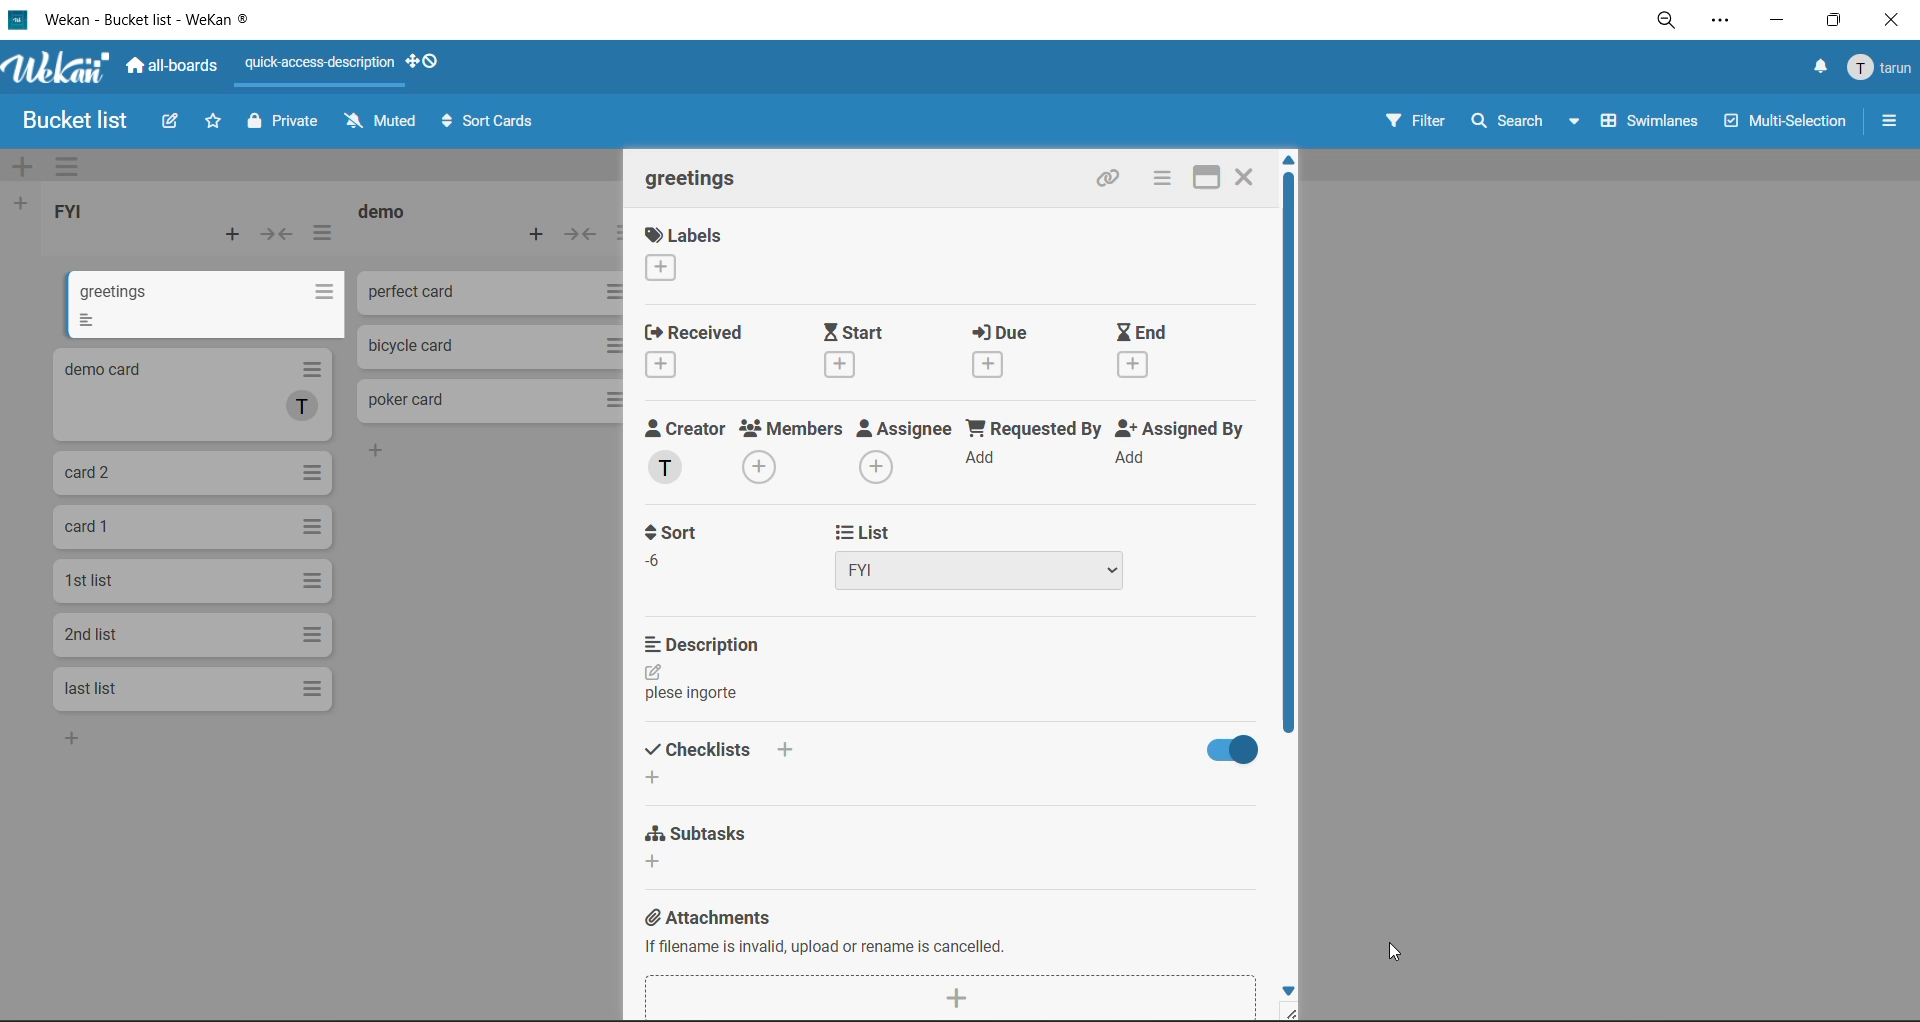 Image resolution: width=1920 pixels, height=1022 pixels. What do you see at coordinates (1391, 953) in the screenshot?
I see `cursor` at bounding box center [1391, 953].